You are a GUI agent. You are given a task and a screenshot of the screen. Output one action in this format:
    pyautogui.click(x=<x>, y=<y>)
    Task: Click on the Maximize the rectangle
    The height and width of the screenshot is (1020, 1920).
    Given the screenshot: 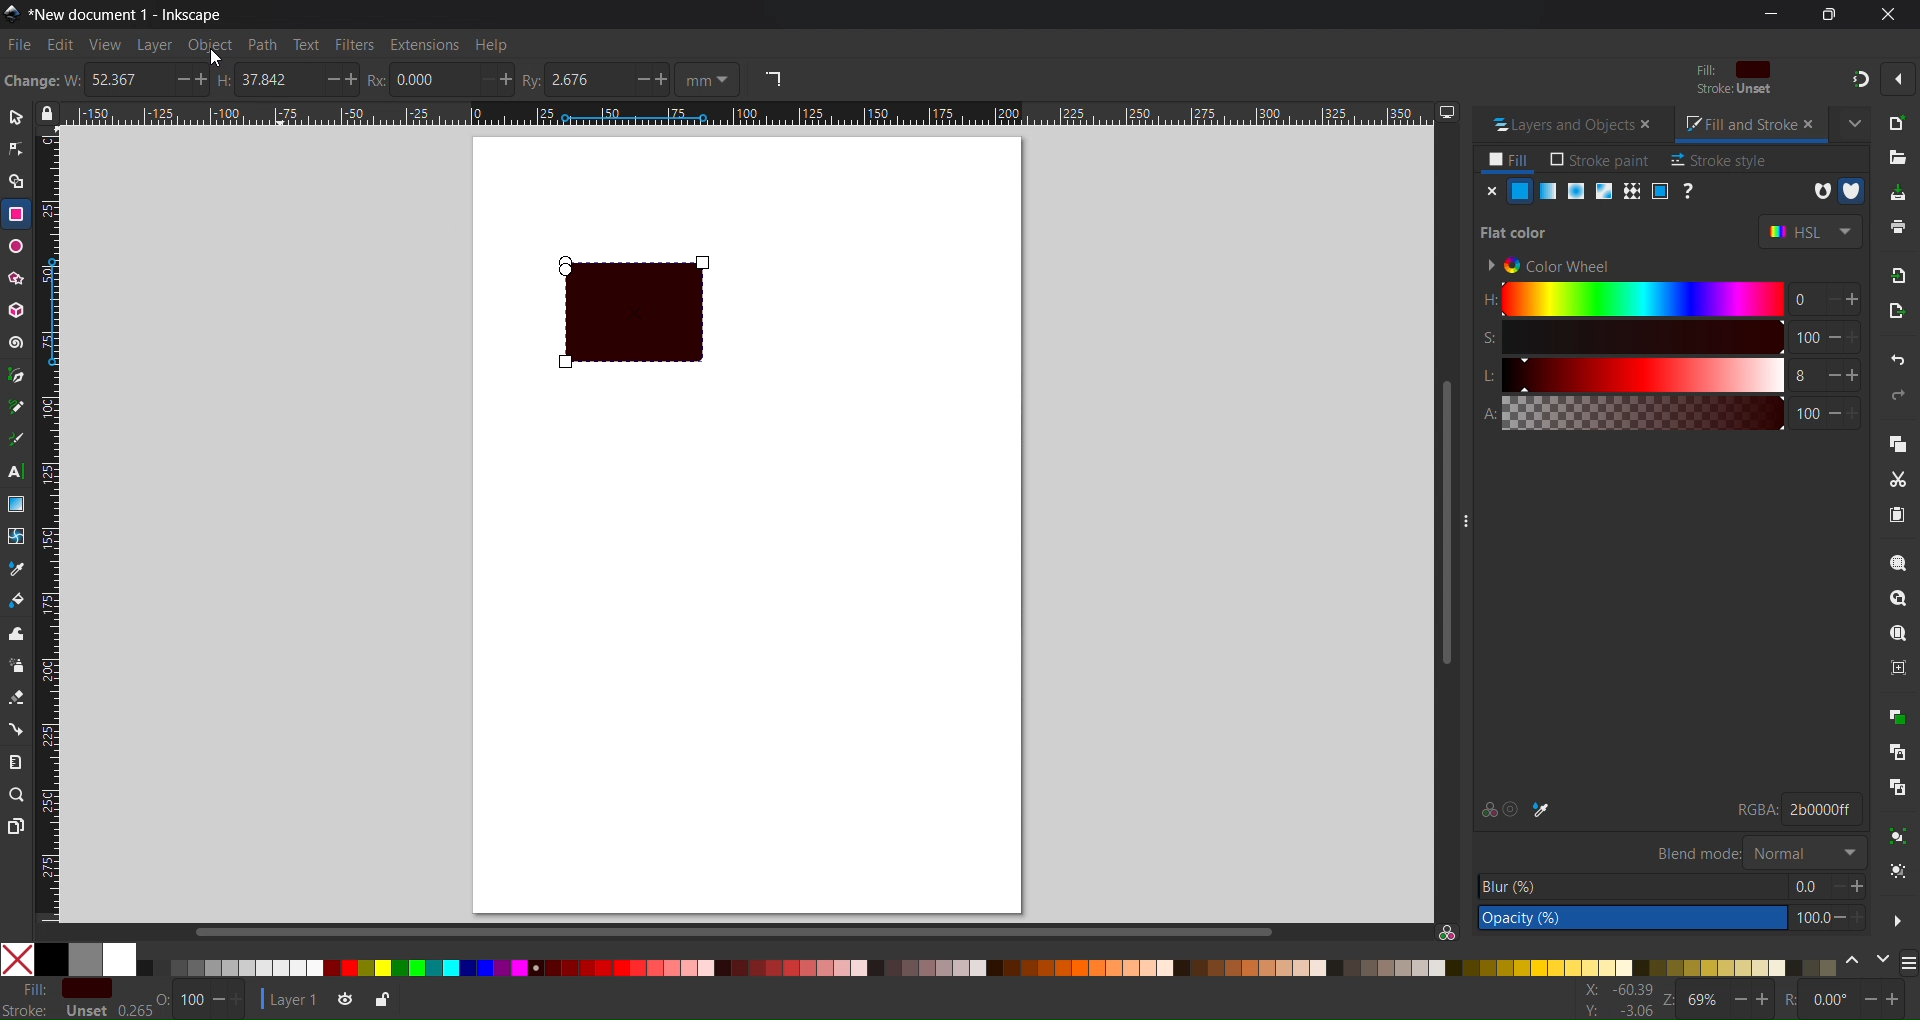 What is the action you would take?
    pyautogui.click(x=355, y=80)
    